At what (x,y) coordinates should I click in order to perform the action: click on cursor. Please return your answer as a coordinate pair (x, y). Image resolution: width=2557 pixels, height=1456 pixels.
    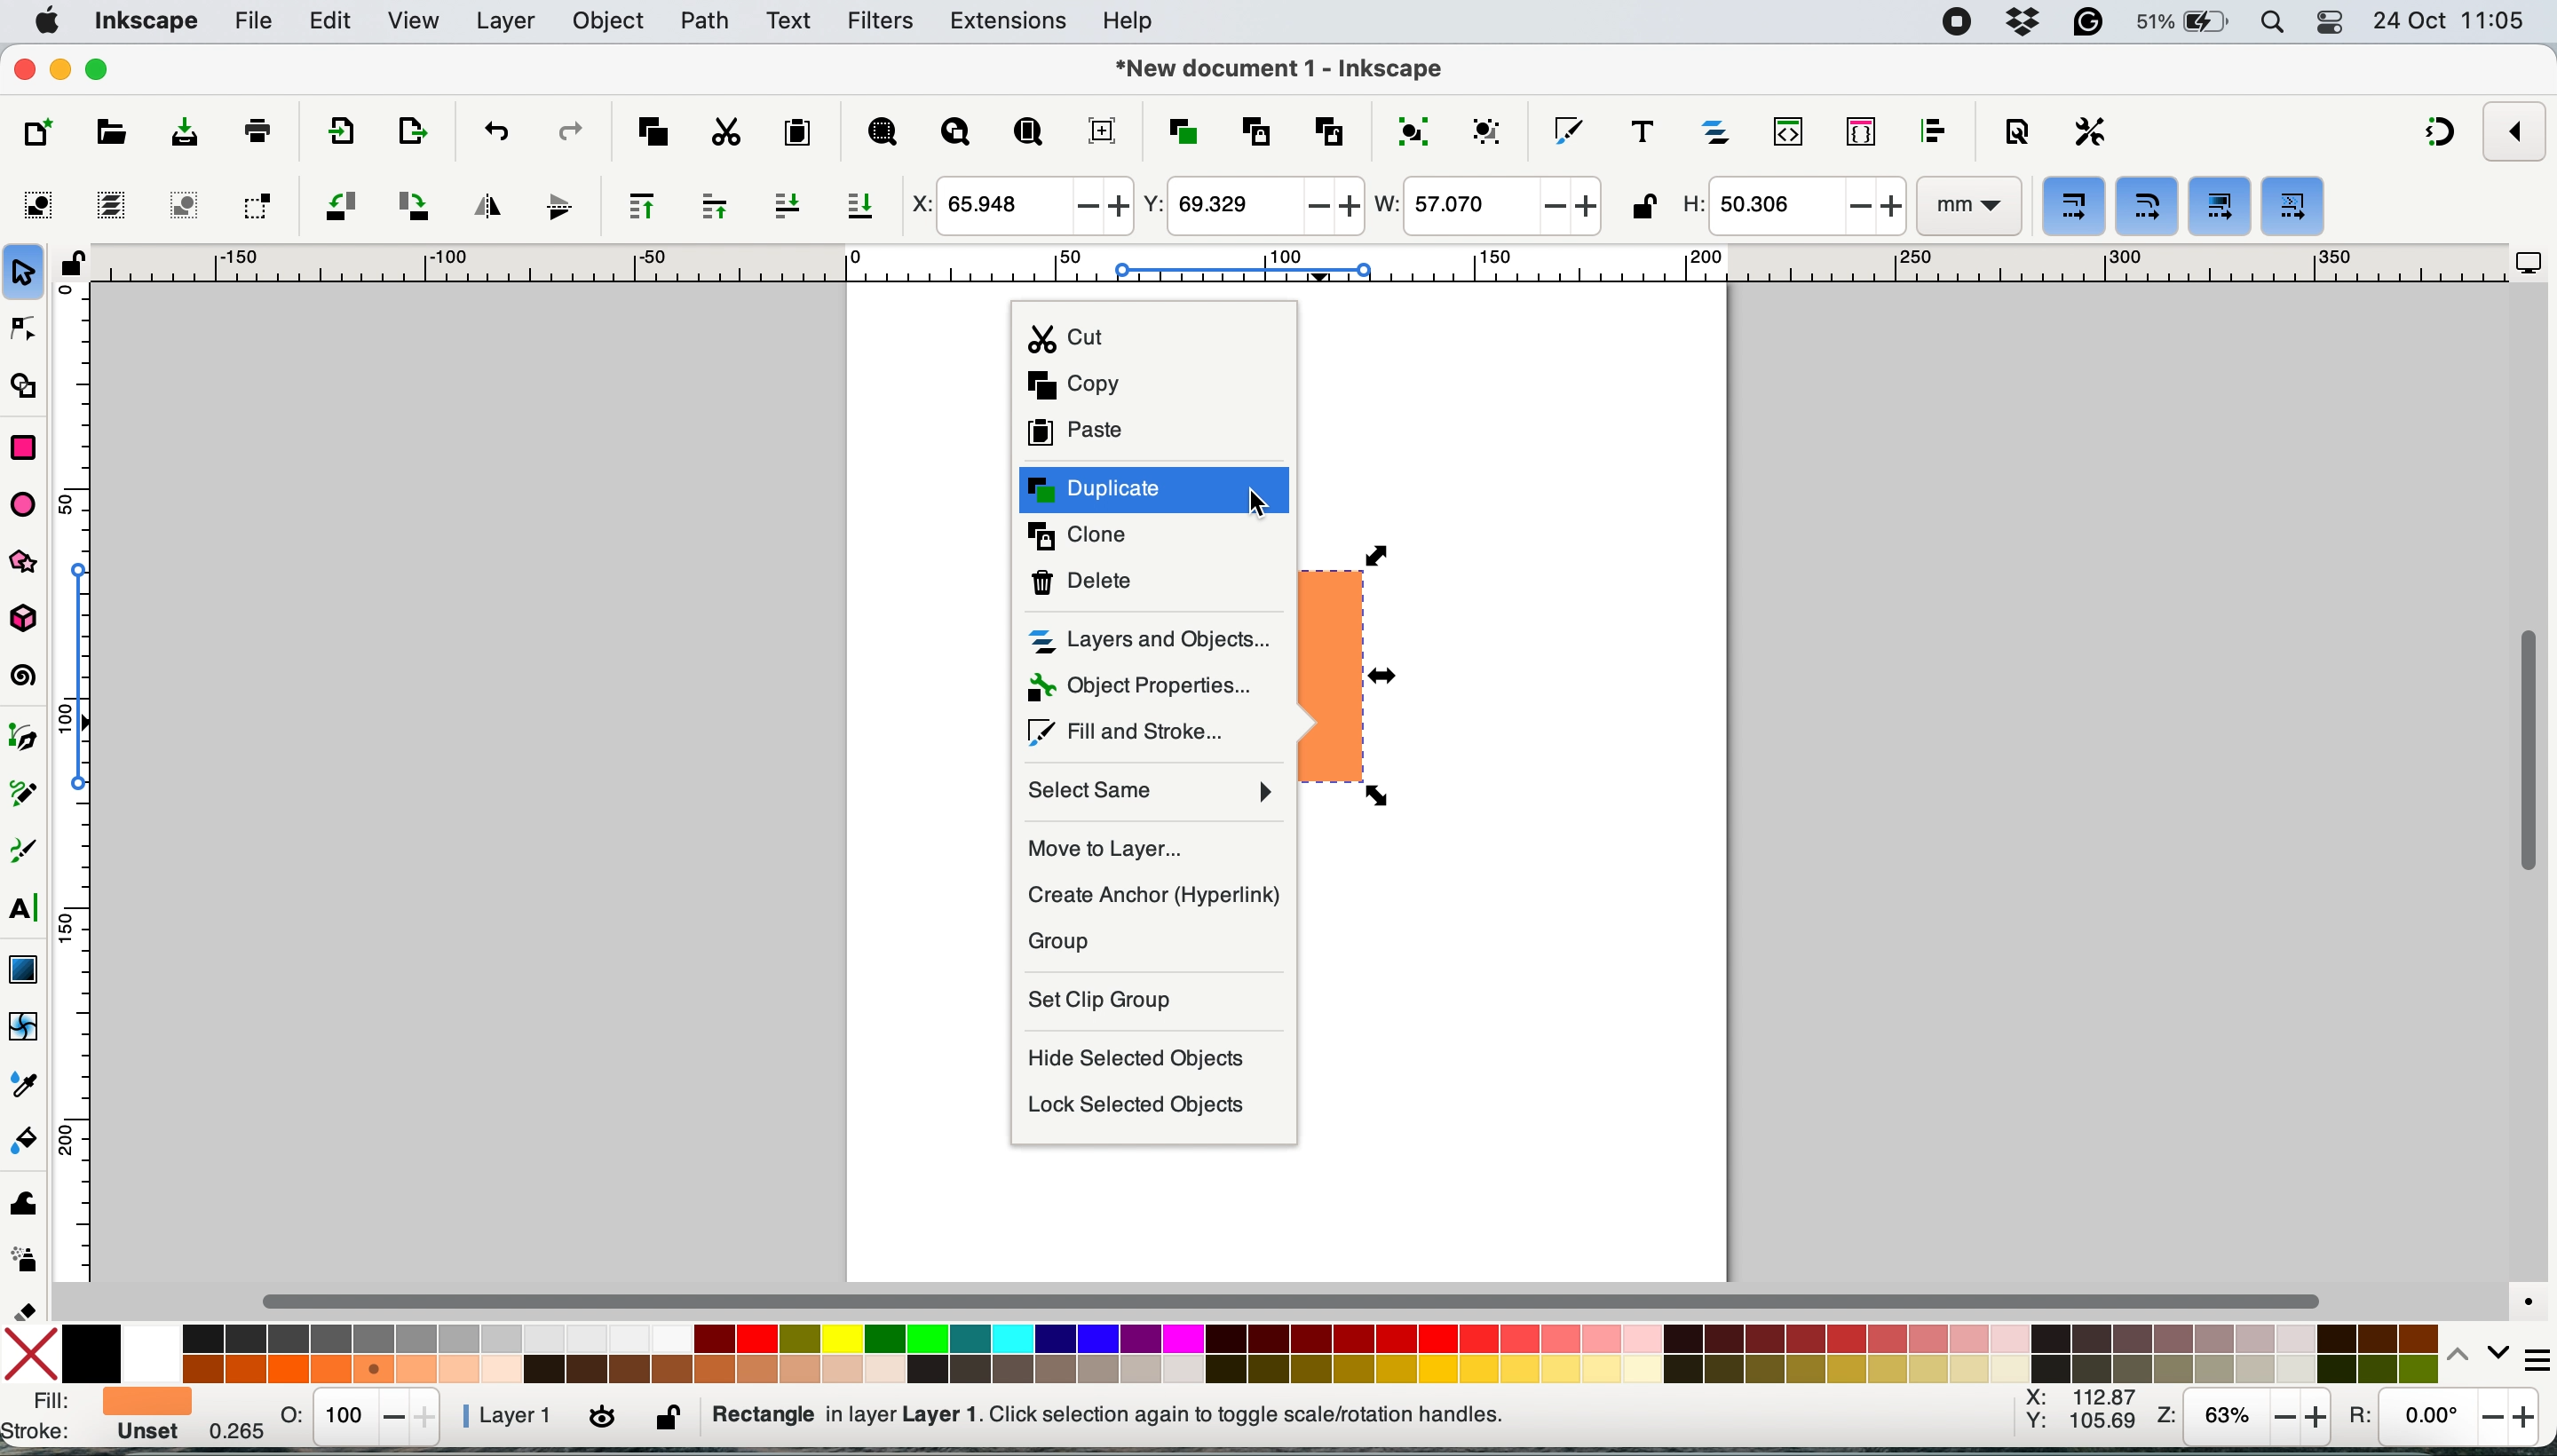
    Looking at the image, I should click on (1263, 499).